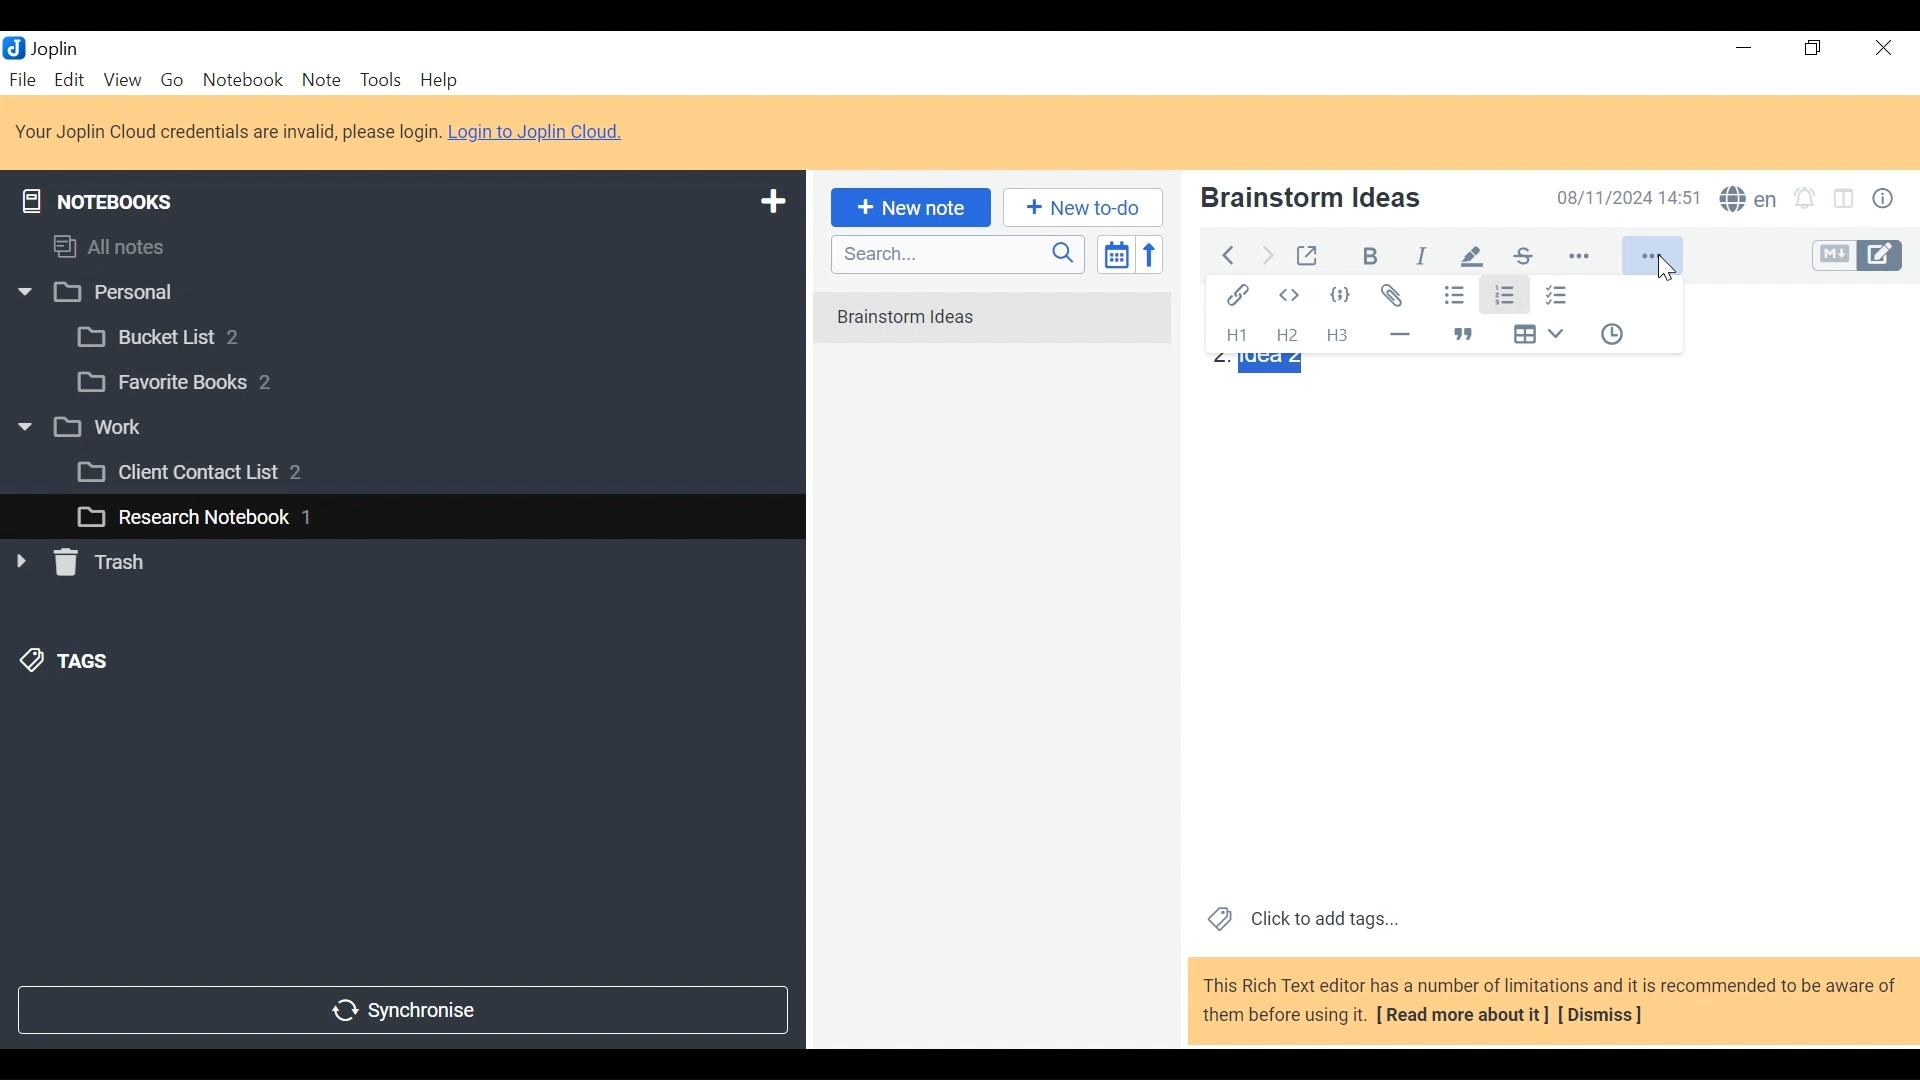 The height and width of the screenshot is (1080, 1920). What do you see at coordinates (1623, 197) in the screenshot?
I see `Date and Time` at bounding box center [1623, 197].